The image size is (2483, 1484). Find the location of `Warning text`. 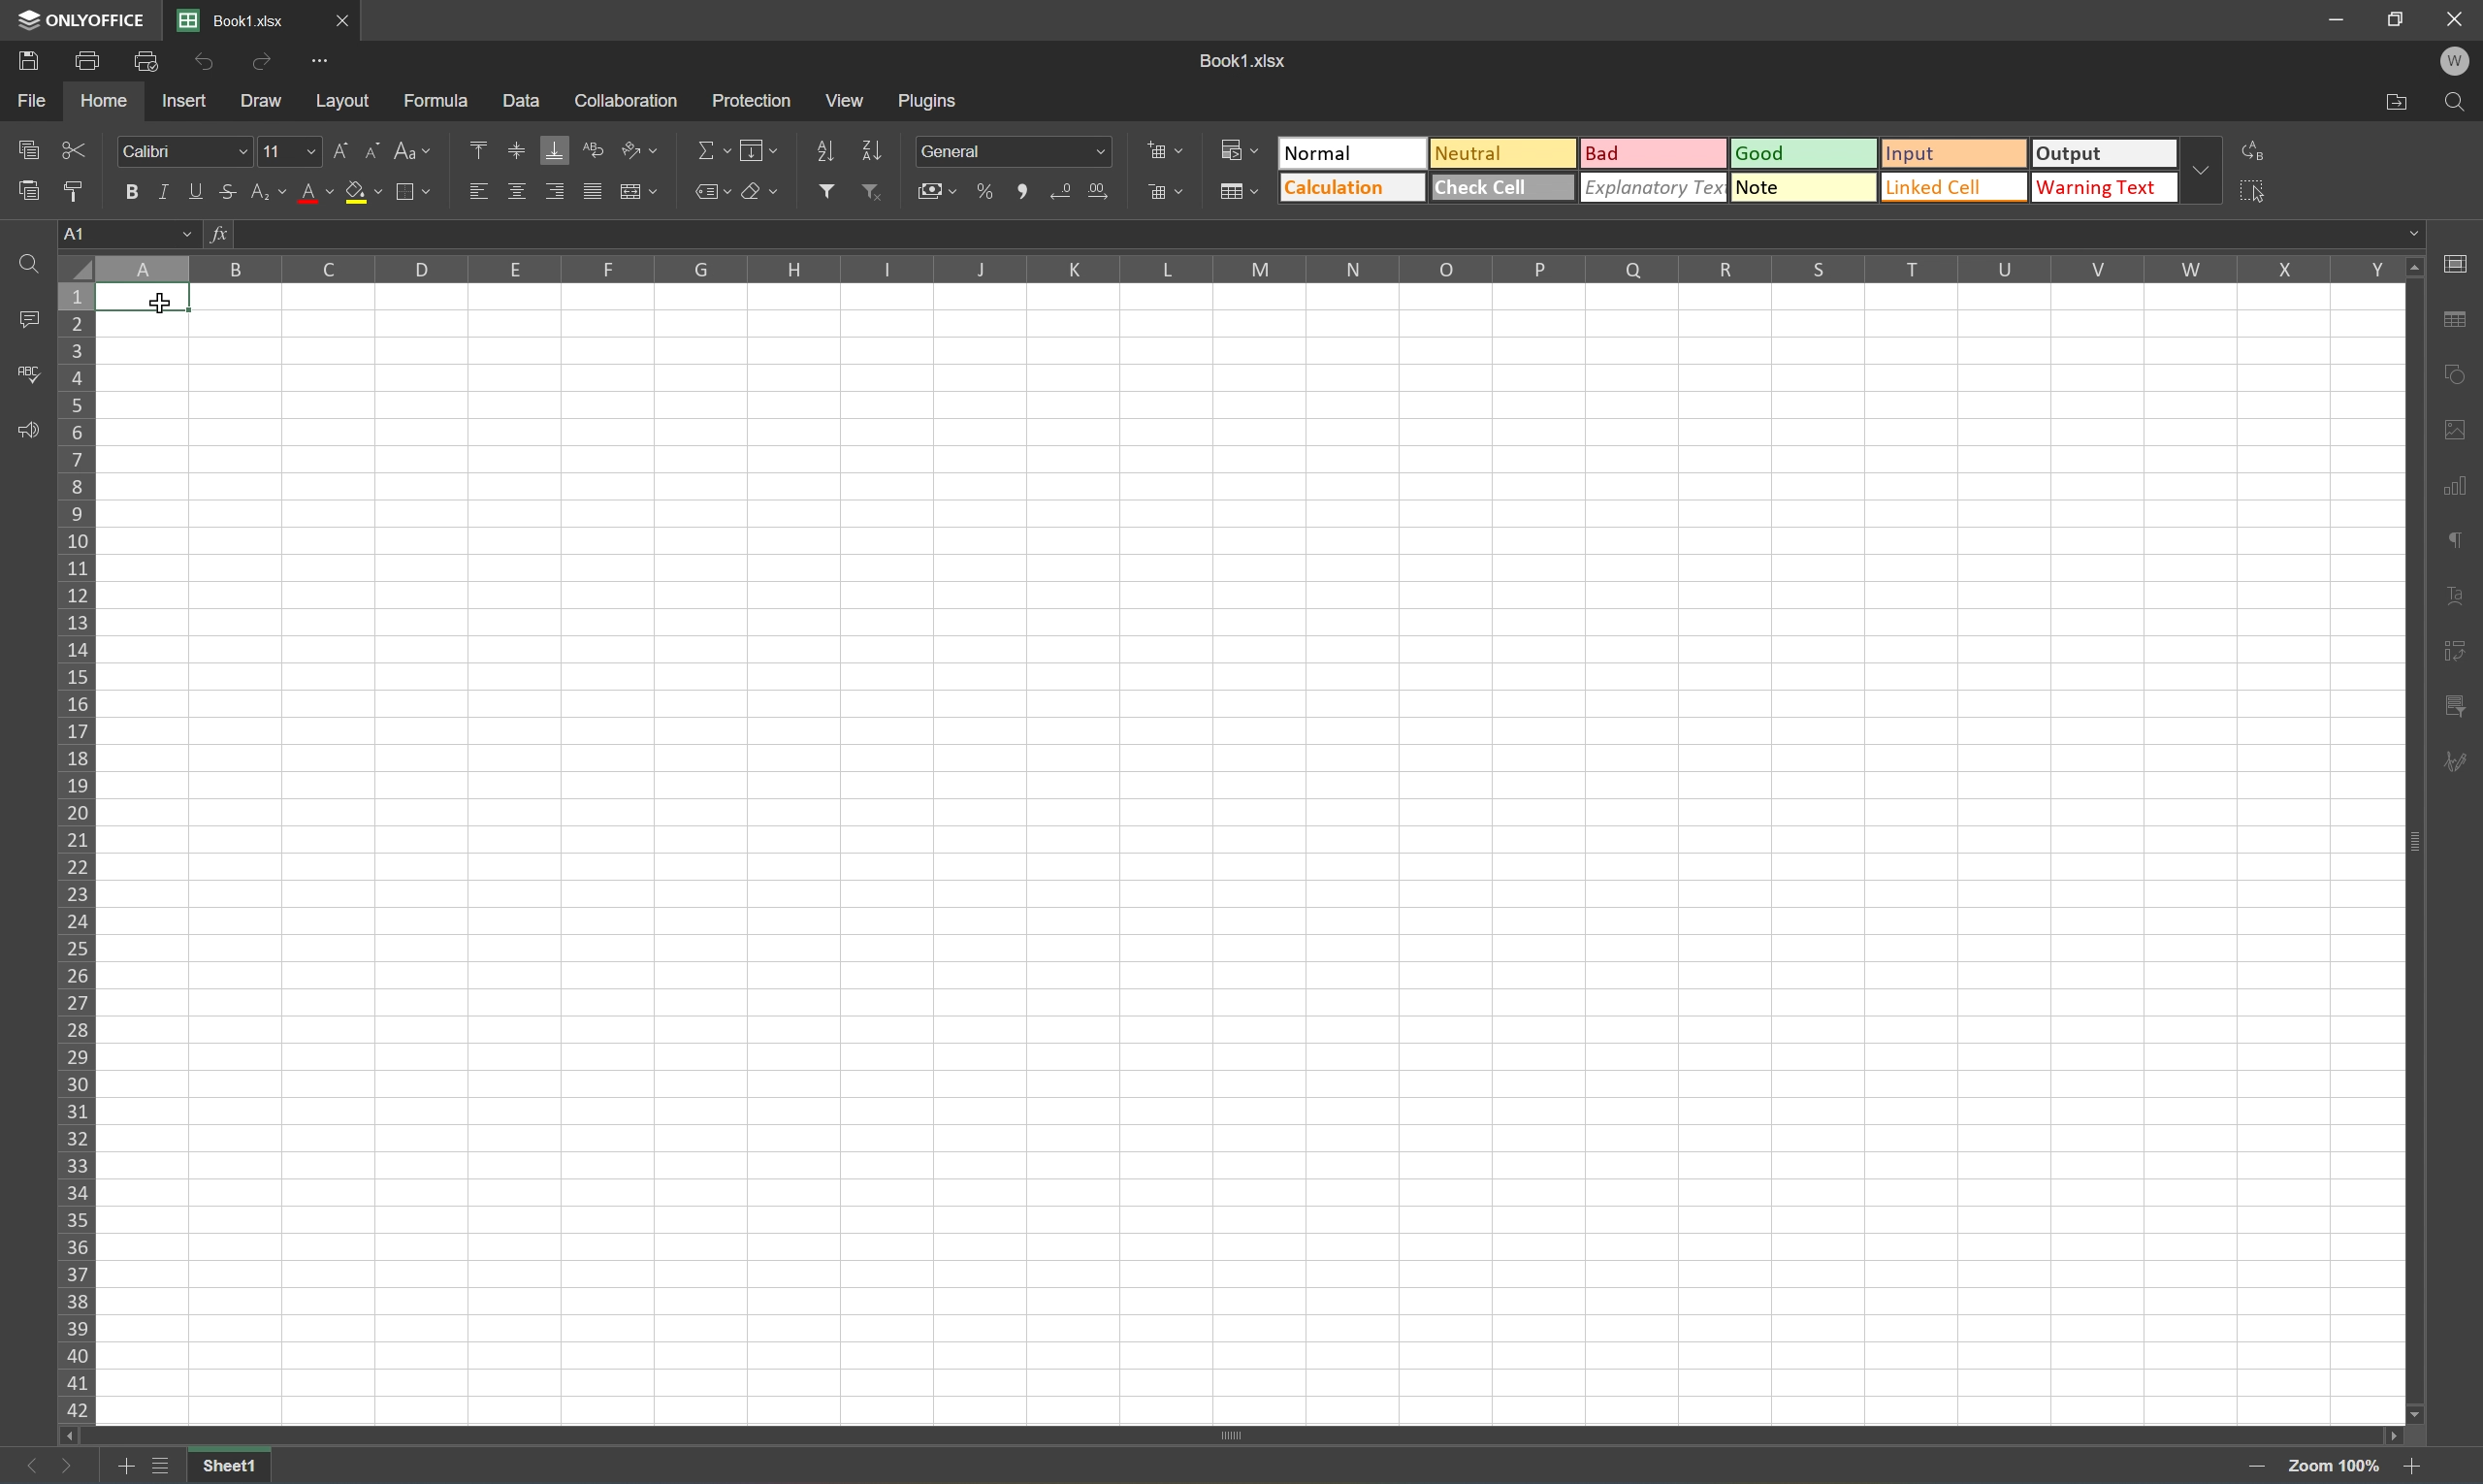

Warning text is located at coordinates (2111, 187).